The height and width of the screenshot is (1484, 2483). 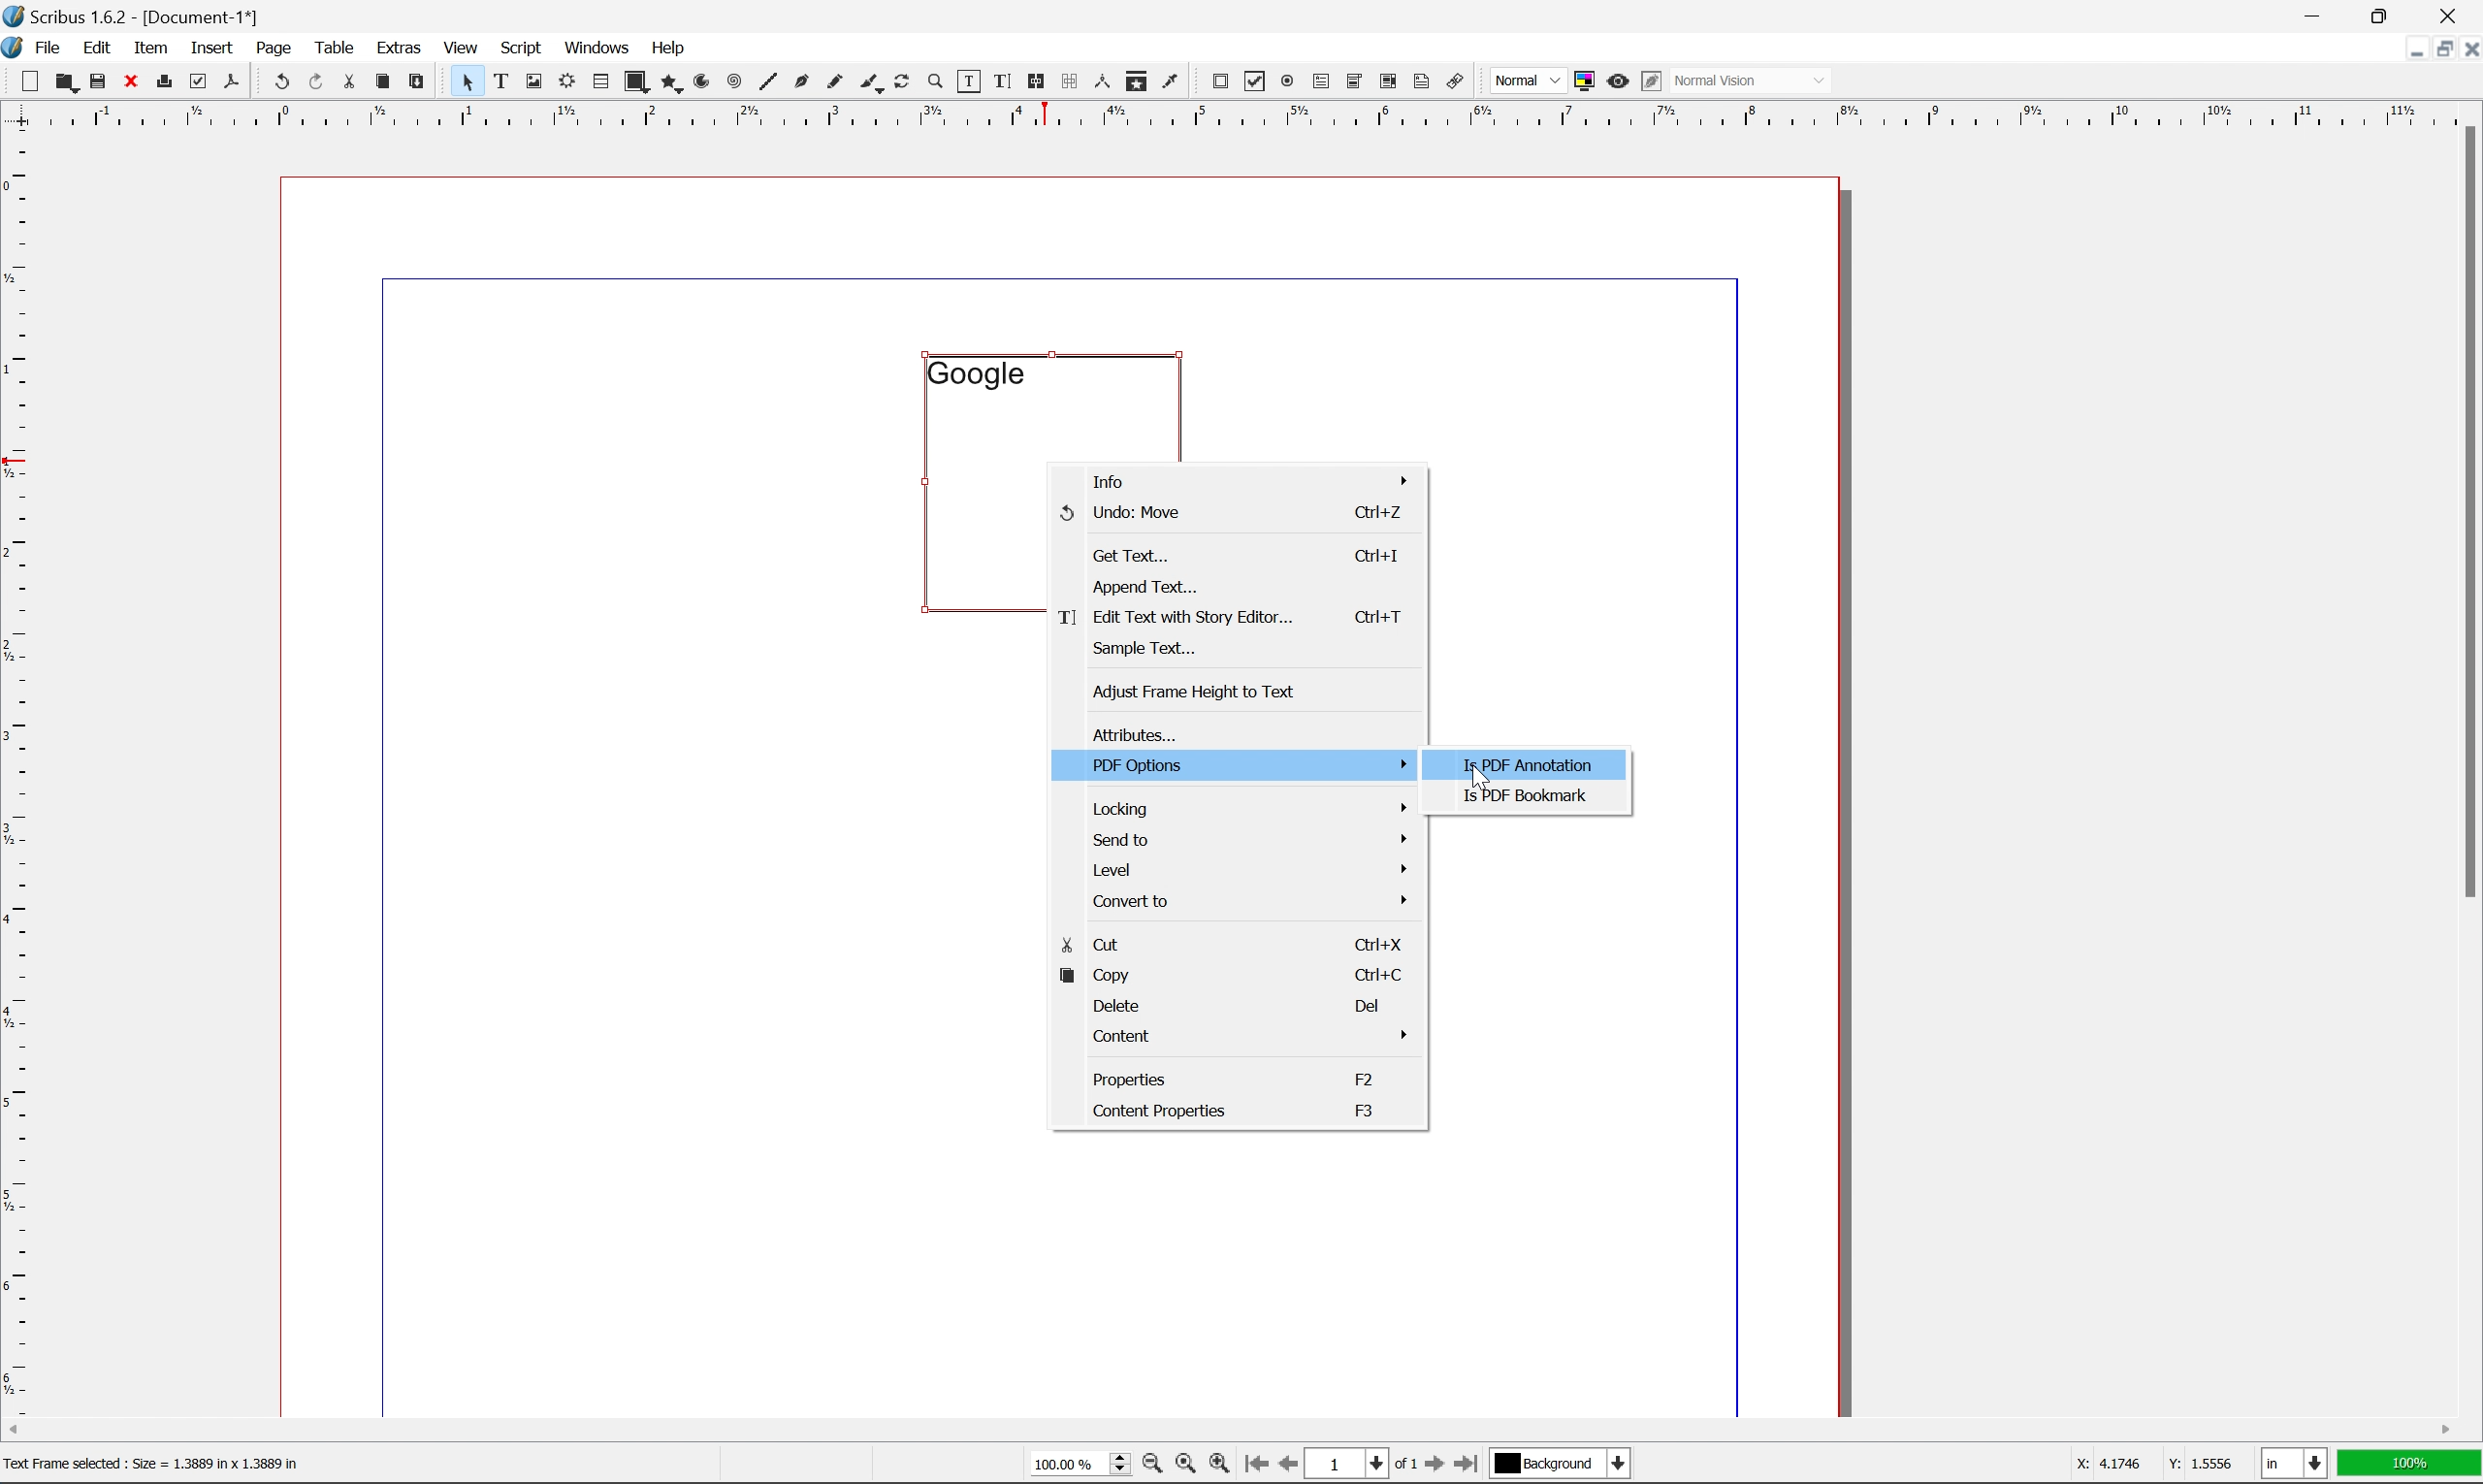 I want to click on unlink text frames, so click(x=1066, y=81).